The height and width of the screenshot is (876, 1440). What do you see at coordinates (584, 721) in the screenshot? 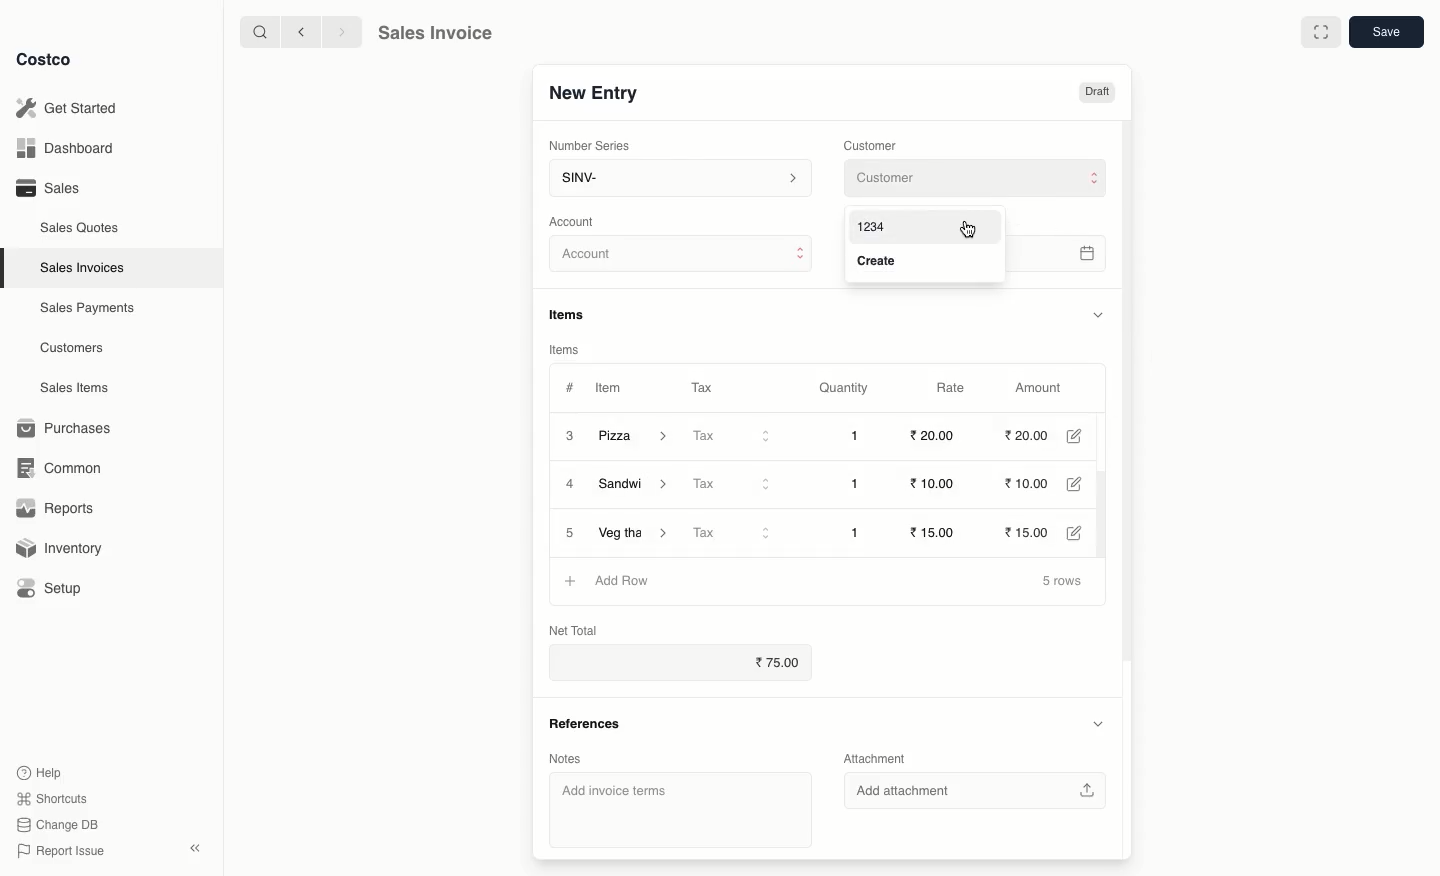
I see `References` at bounding box center [584, 721].